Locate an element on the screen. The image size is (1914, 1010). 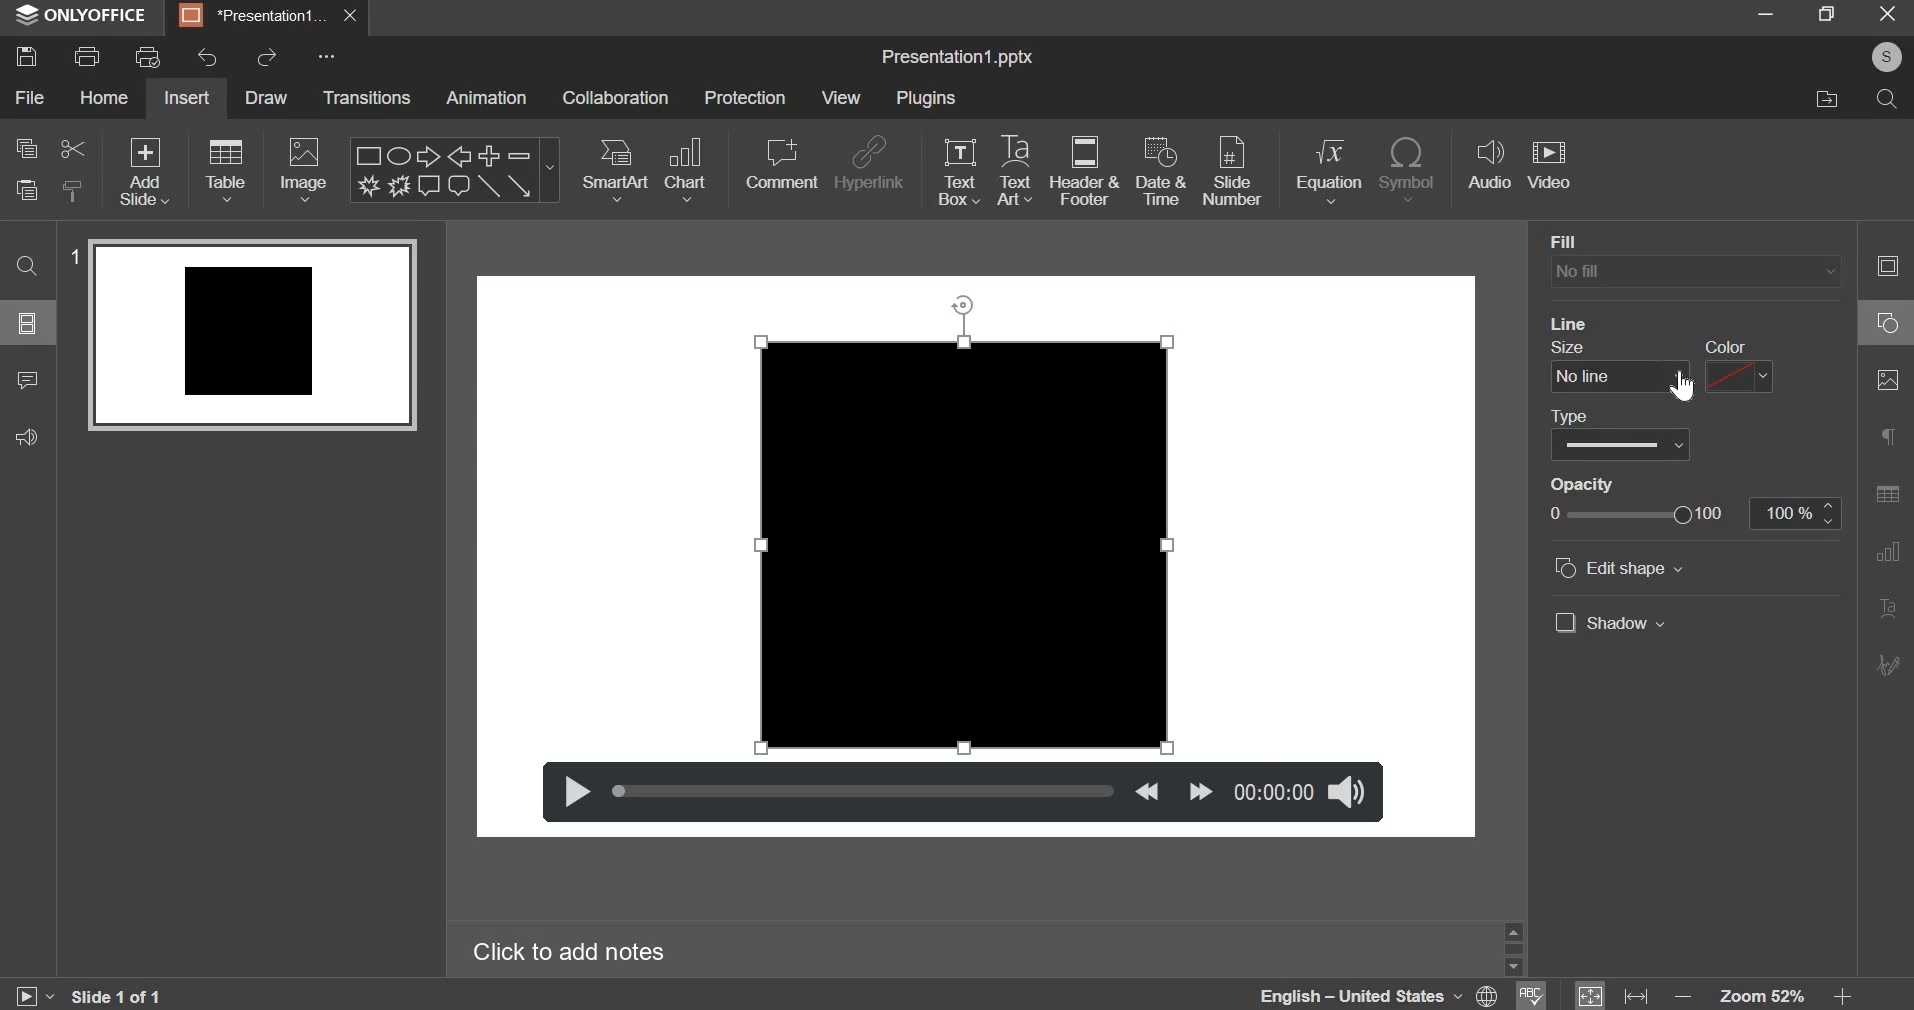
Play button is located at coordinates (35, 990).